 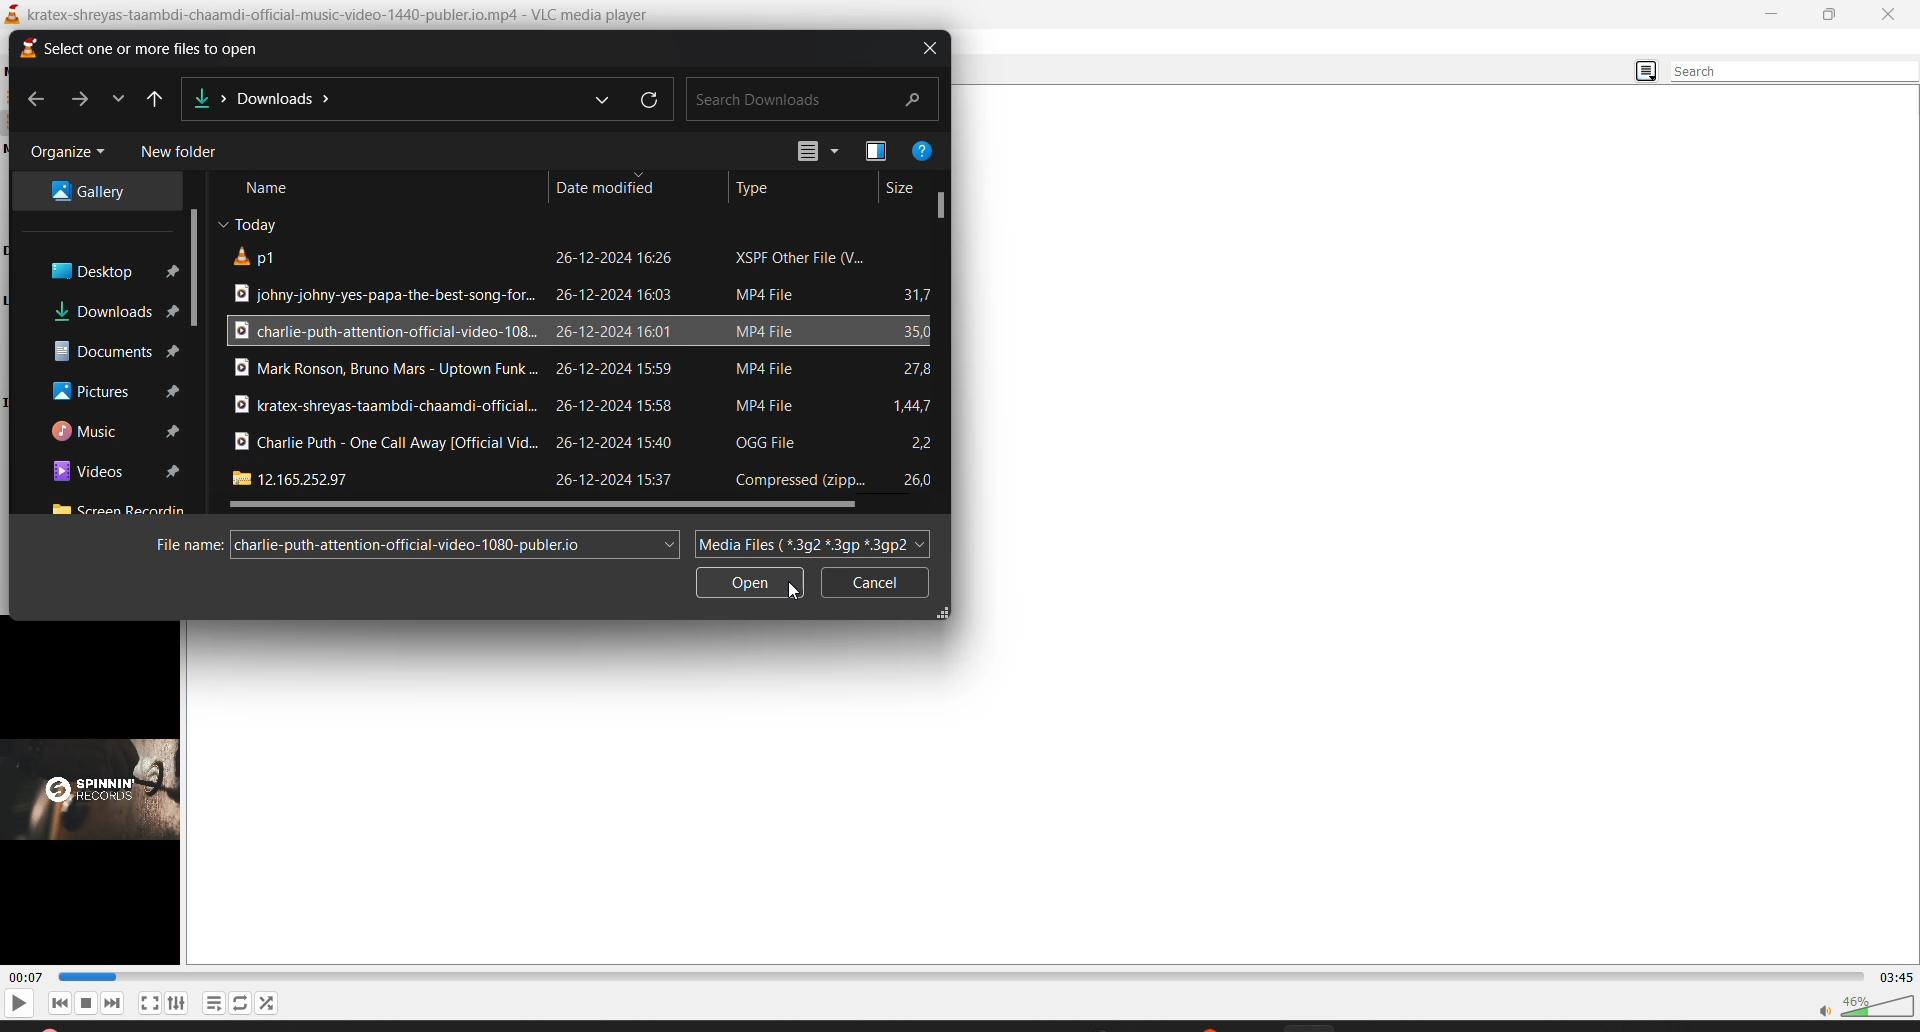 What do you see at coordinates (607, 477) in the screenshot?
I see `date modified` at bounding box center [607, 477].